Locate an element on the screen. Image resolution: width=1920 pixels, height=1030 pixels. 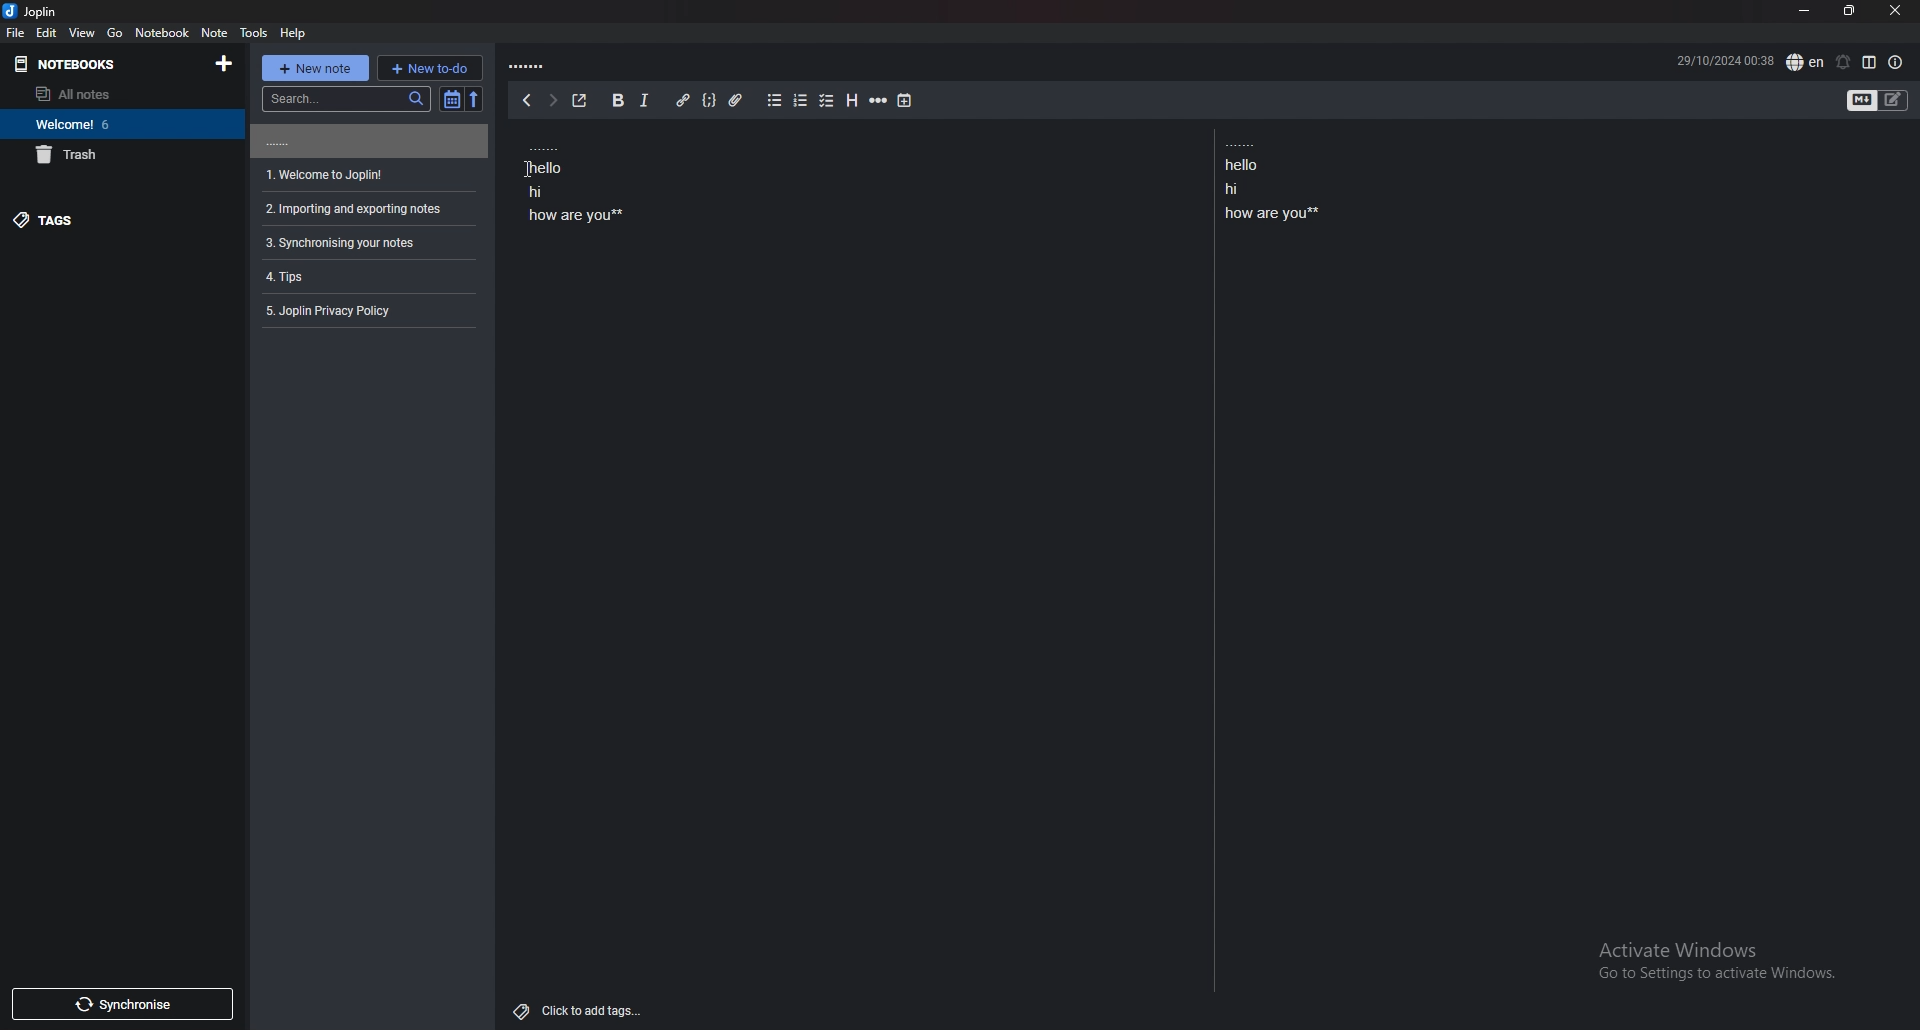
 is located at coordinates (1708, 965).